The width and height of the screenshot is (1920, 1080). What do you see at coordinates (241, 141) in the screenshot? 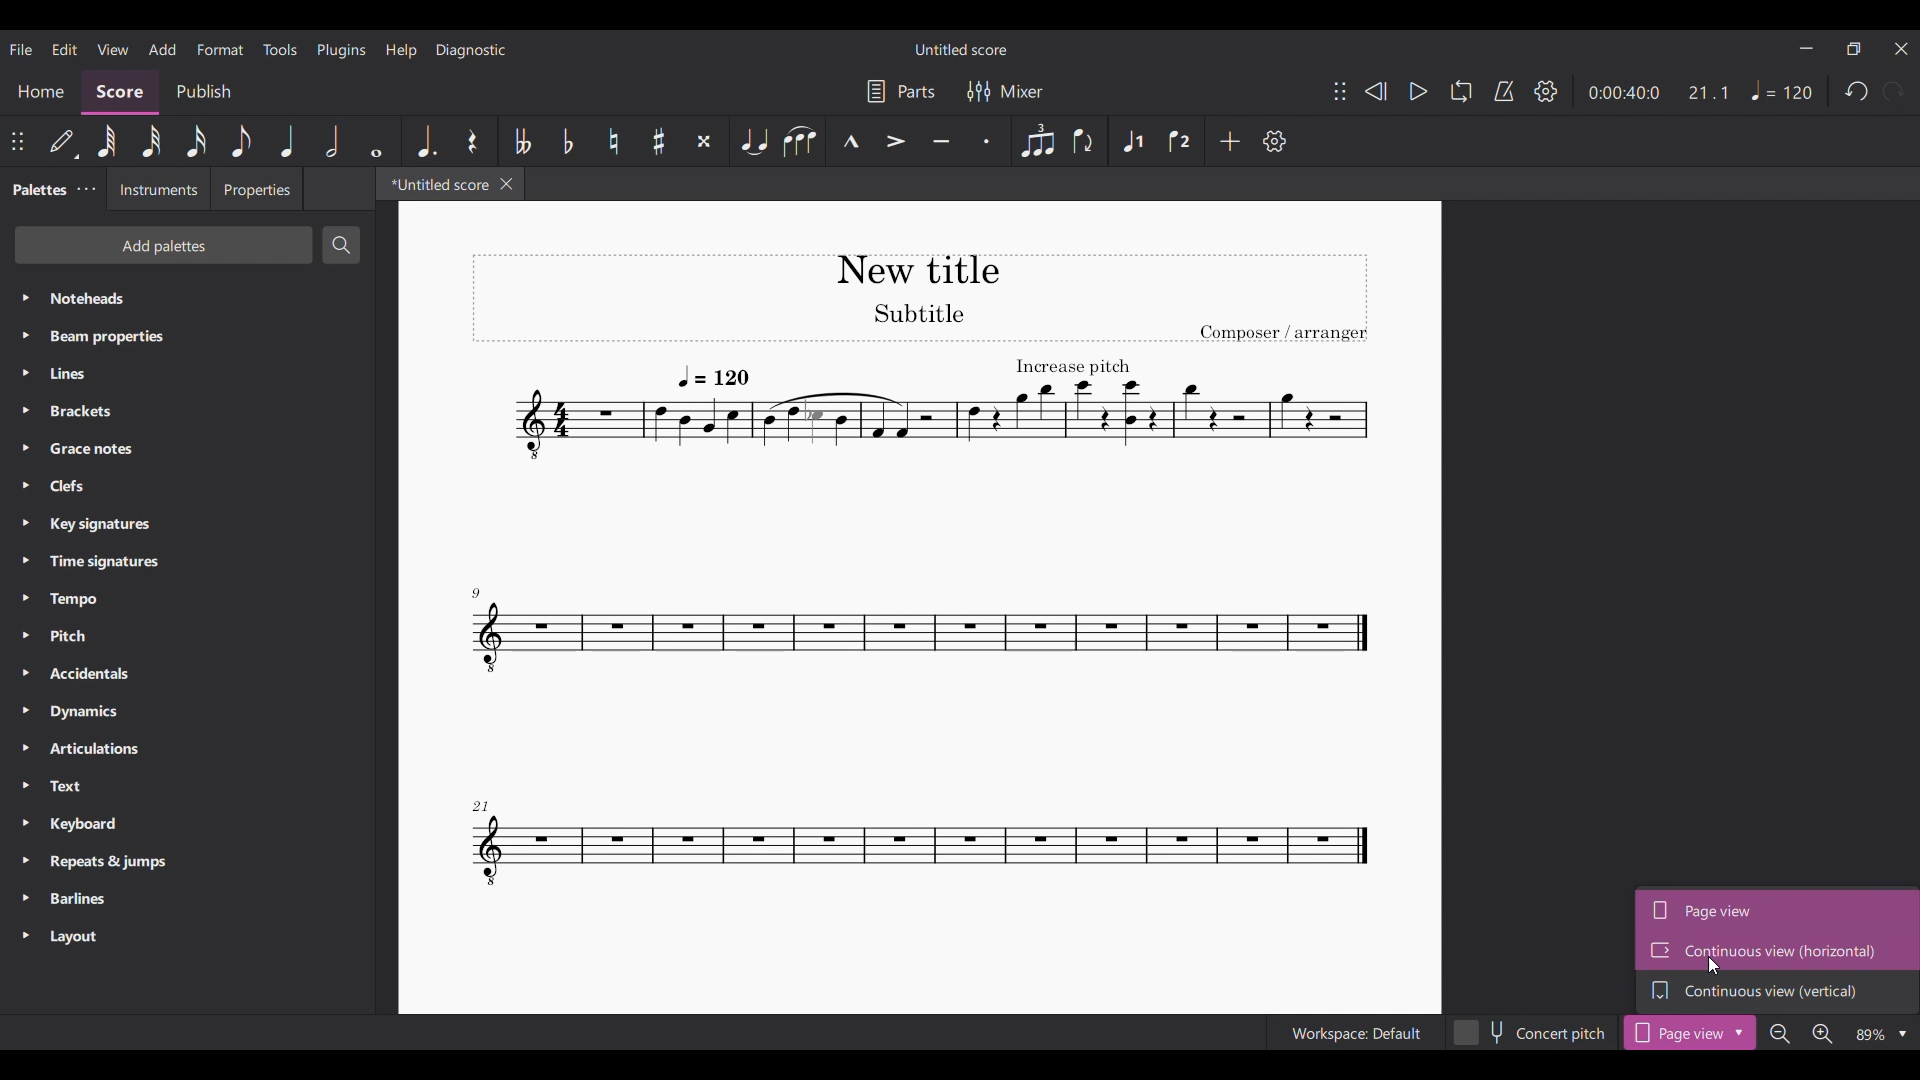
I see `8th note` at bounding box center [241, 141].